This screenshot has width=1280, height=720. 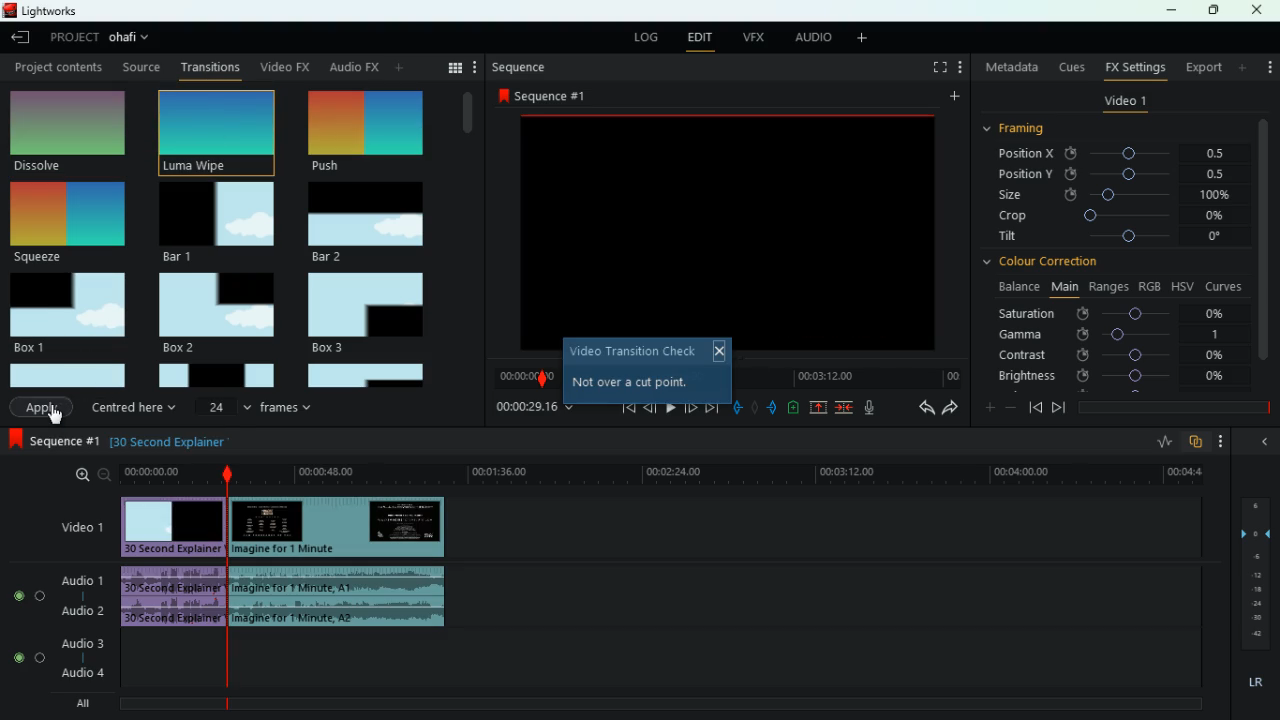 I want to click on position y, so click(x=1121, y=173).